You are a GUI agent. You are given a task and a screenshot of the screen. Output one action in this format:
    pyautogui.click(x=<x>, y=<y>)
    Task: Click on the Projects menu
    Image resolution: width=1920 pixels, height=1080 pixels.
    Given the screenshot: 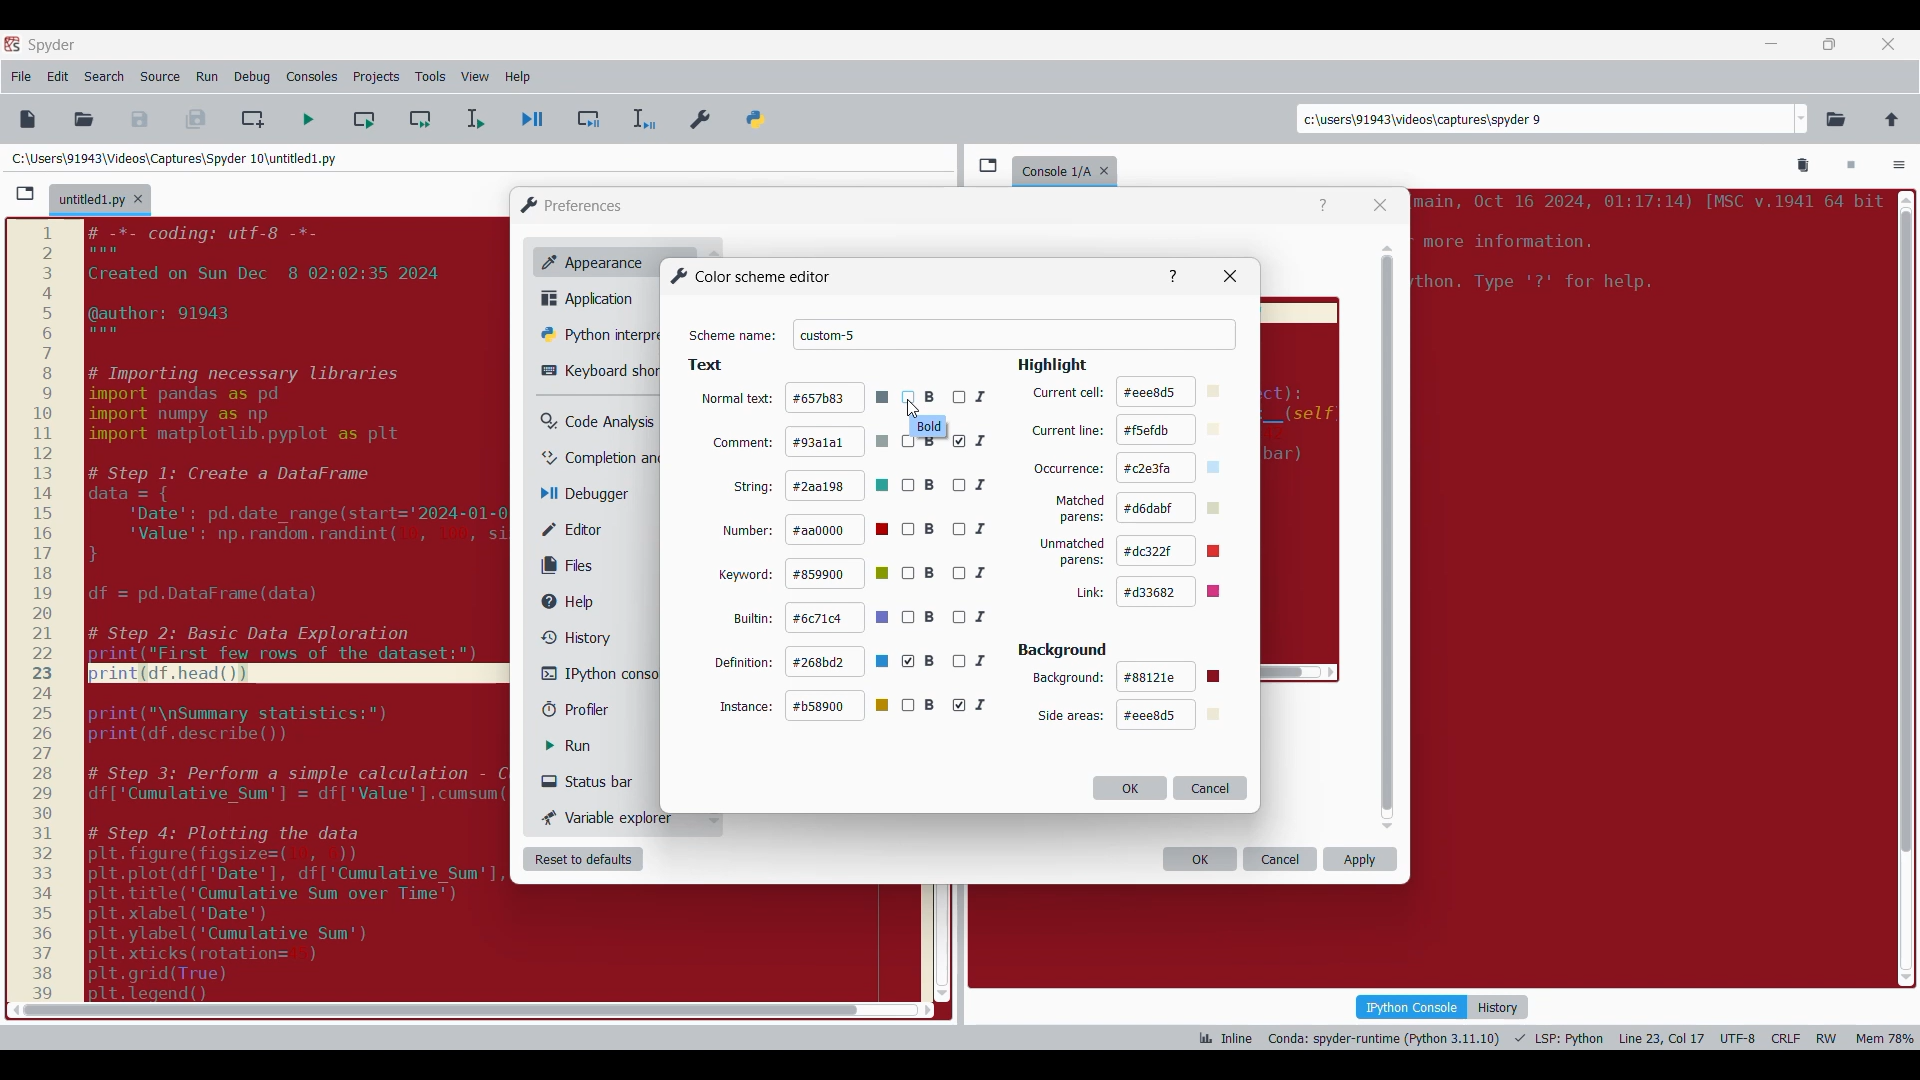 What is the action you would take?
    pyautogui.click(x=376, y=76)
    